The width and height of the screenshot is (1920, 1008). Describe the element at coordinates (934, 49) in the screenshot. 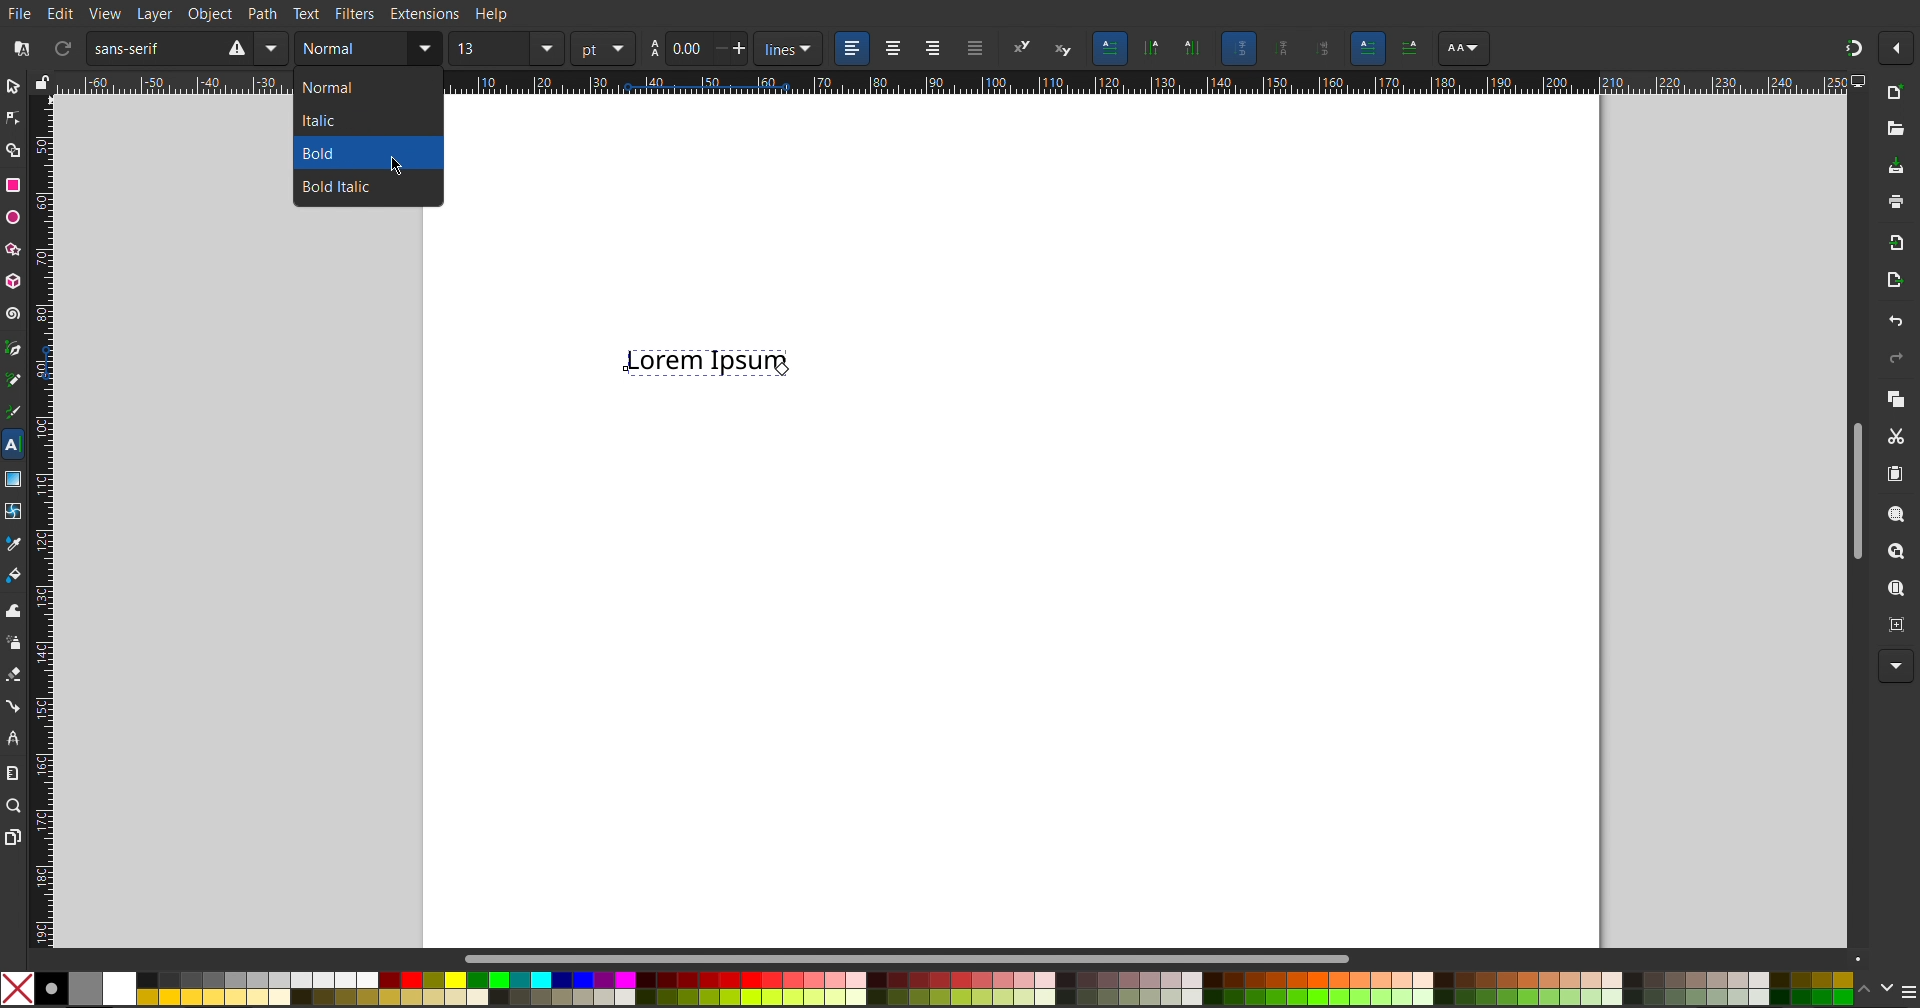

I see `Right Align` at that location.